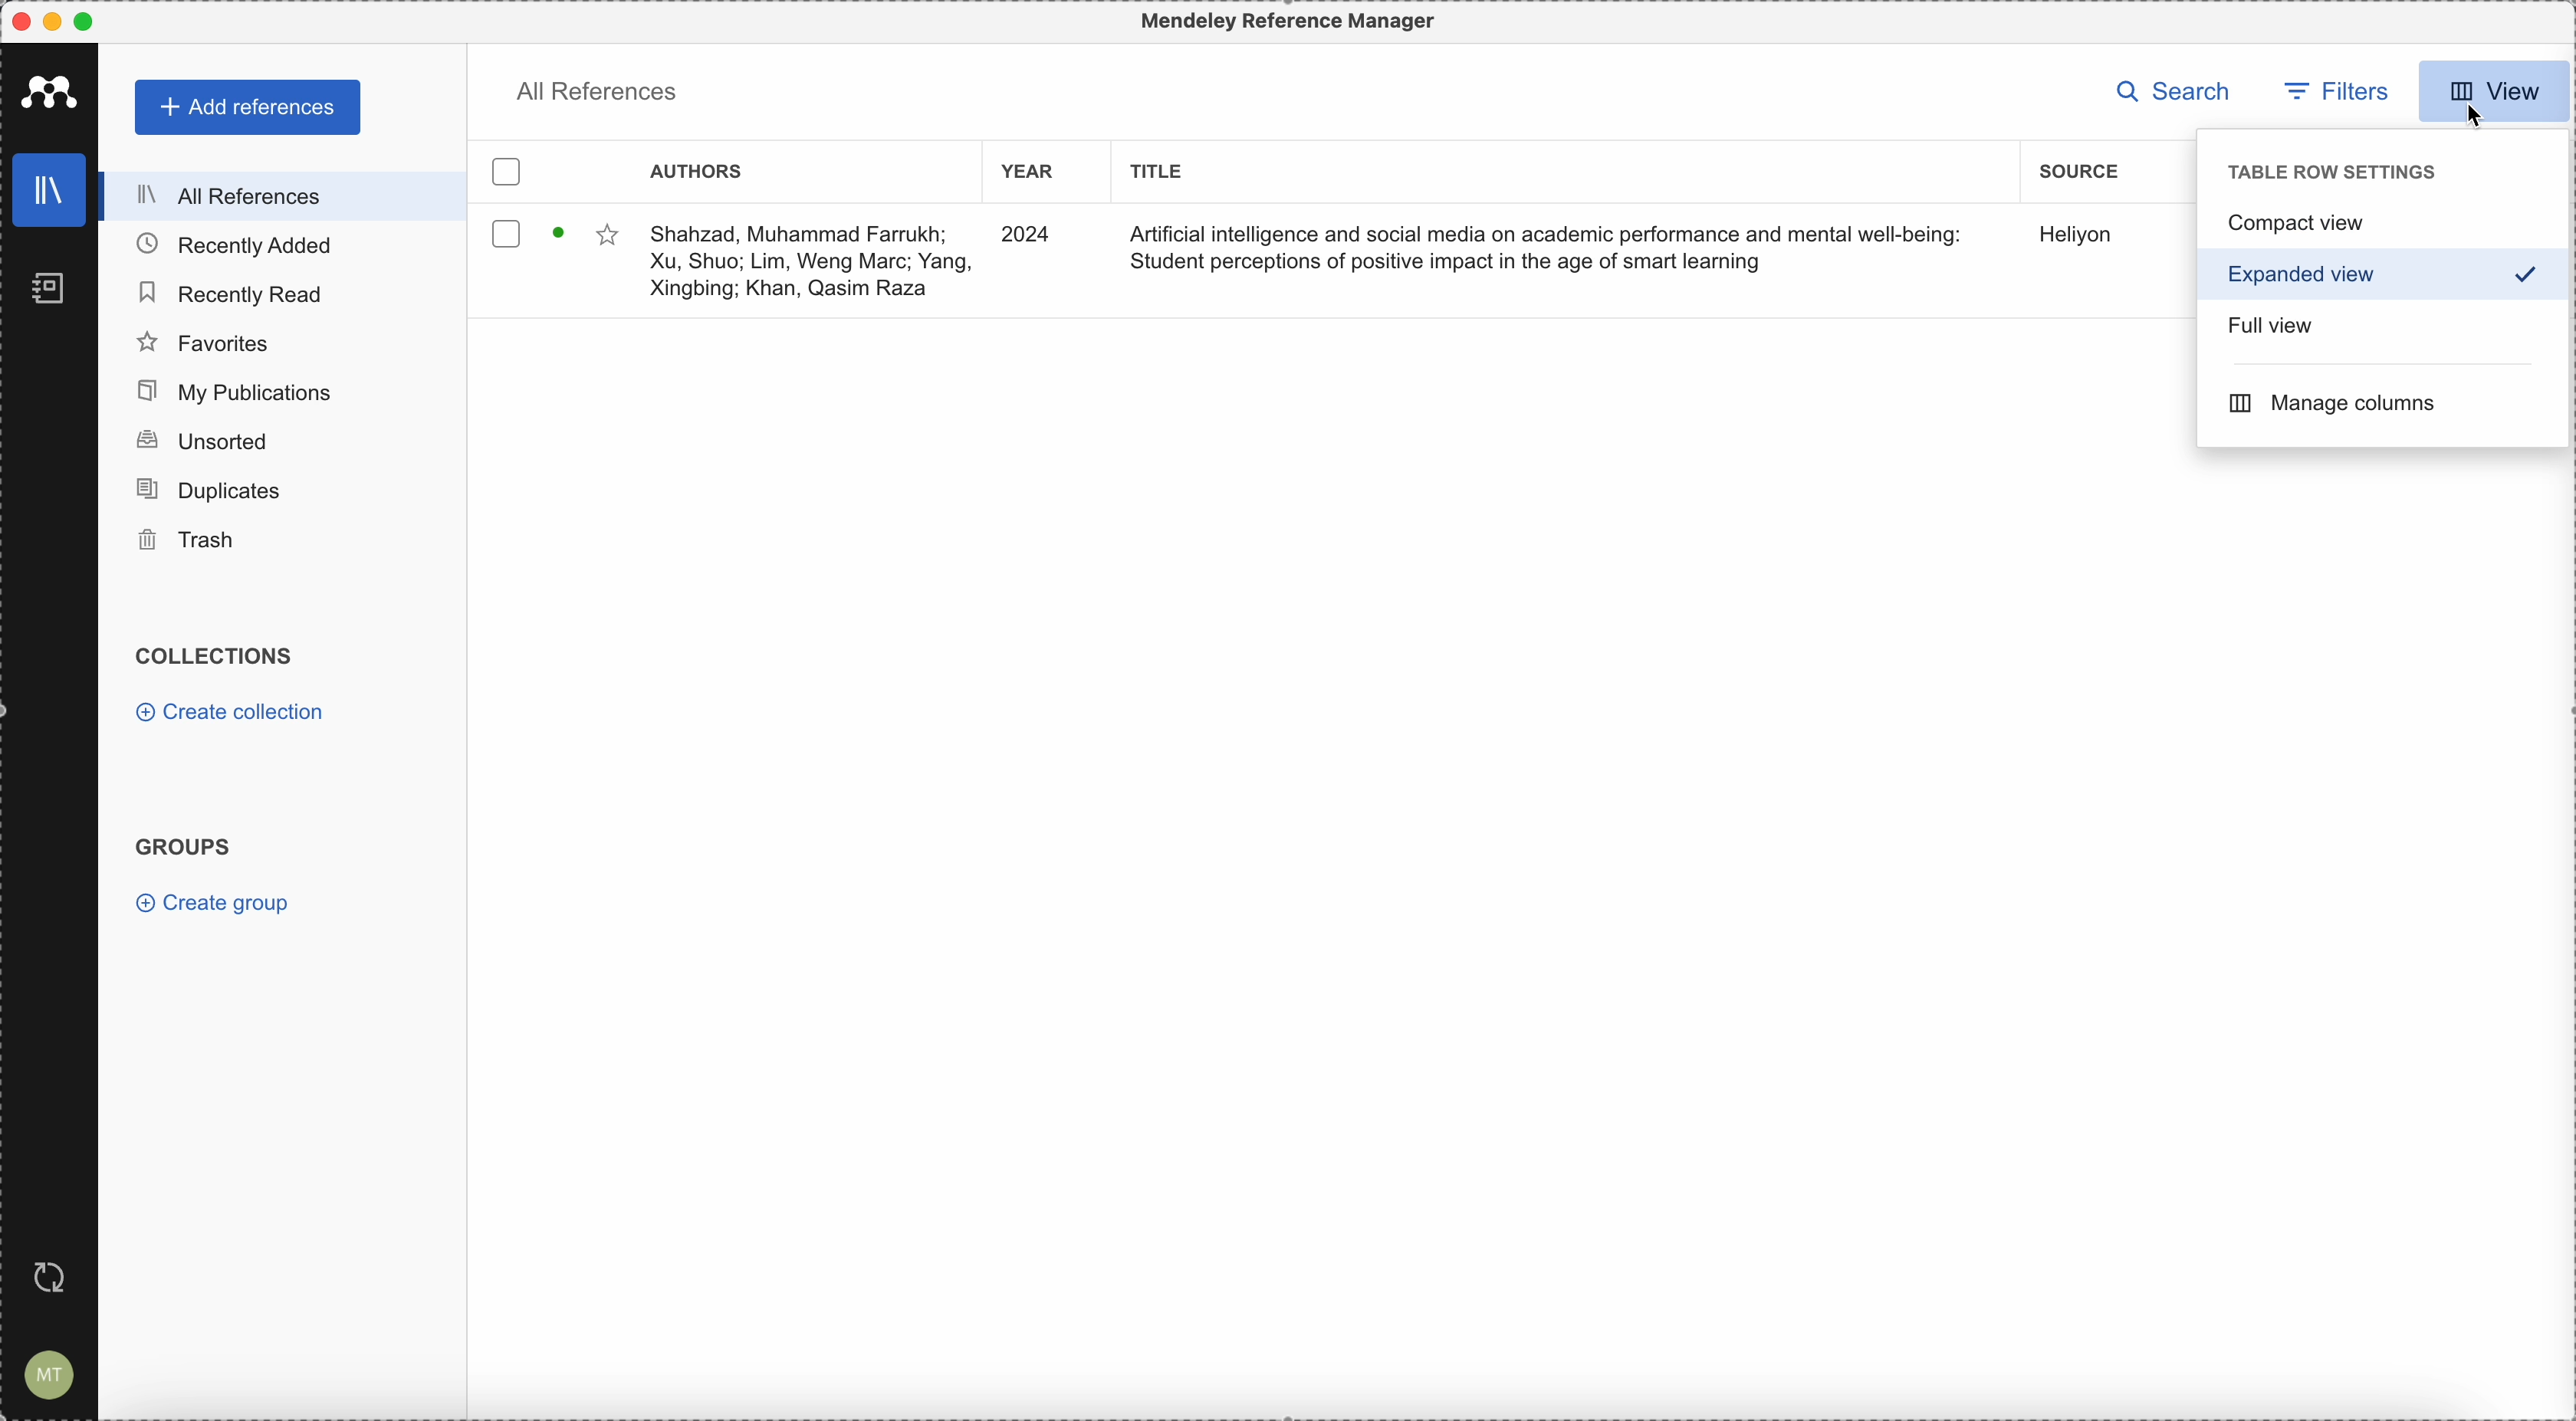 The image size is (2576, 1421). Describe the element at coordinates (58, 1279) in the screenshot. I see `last sync` at that location.